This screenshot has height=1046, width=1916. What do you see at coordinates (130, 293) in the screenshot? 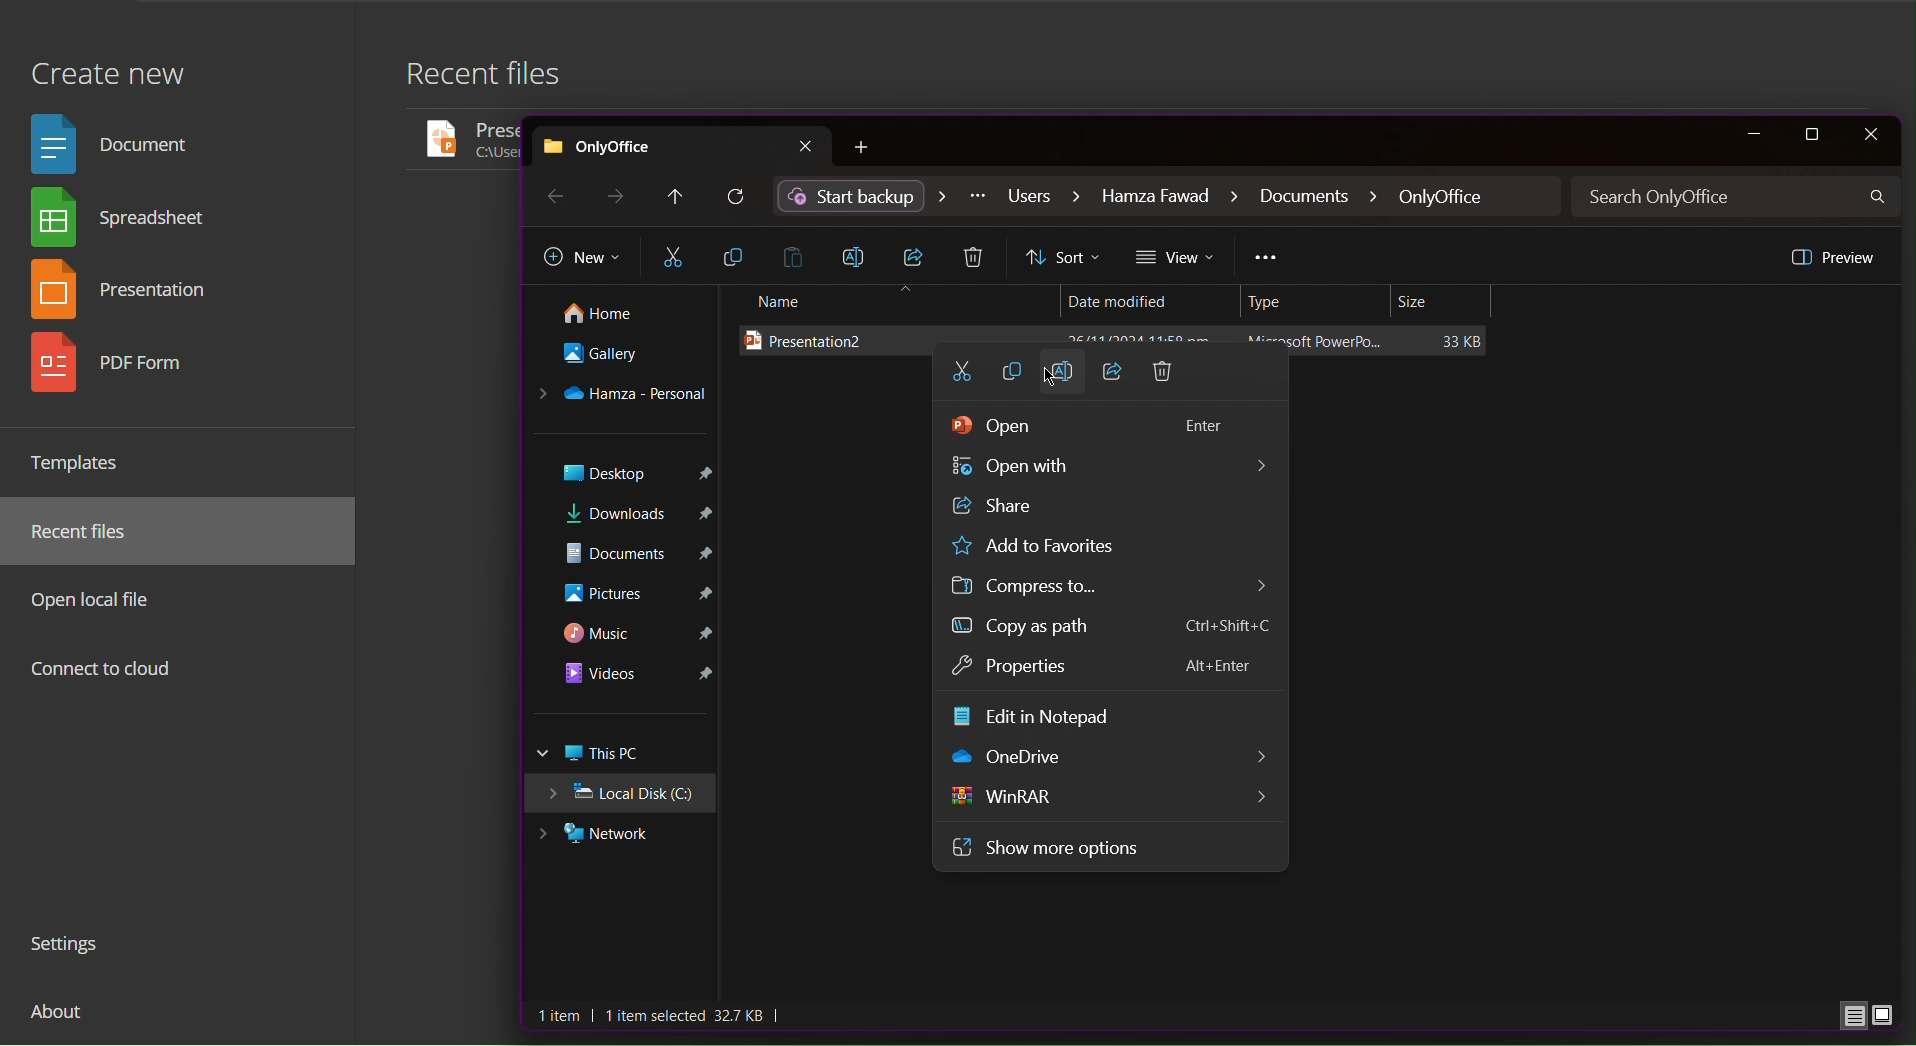
I see `Presentation` at bounding box center [130, 293].